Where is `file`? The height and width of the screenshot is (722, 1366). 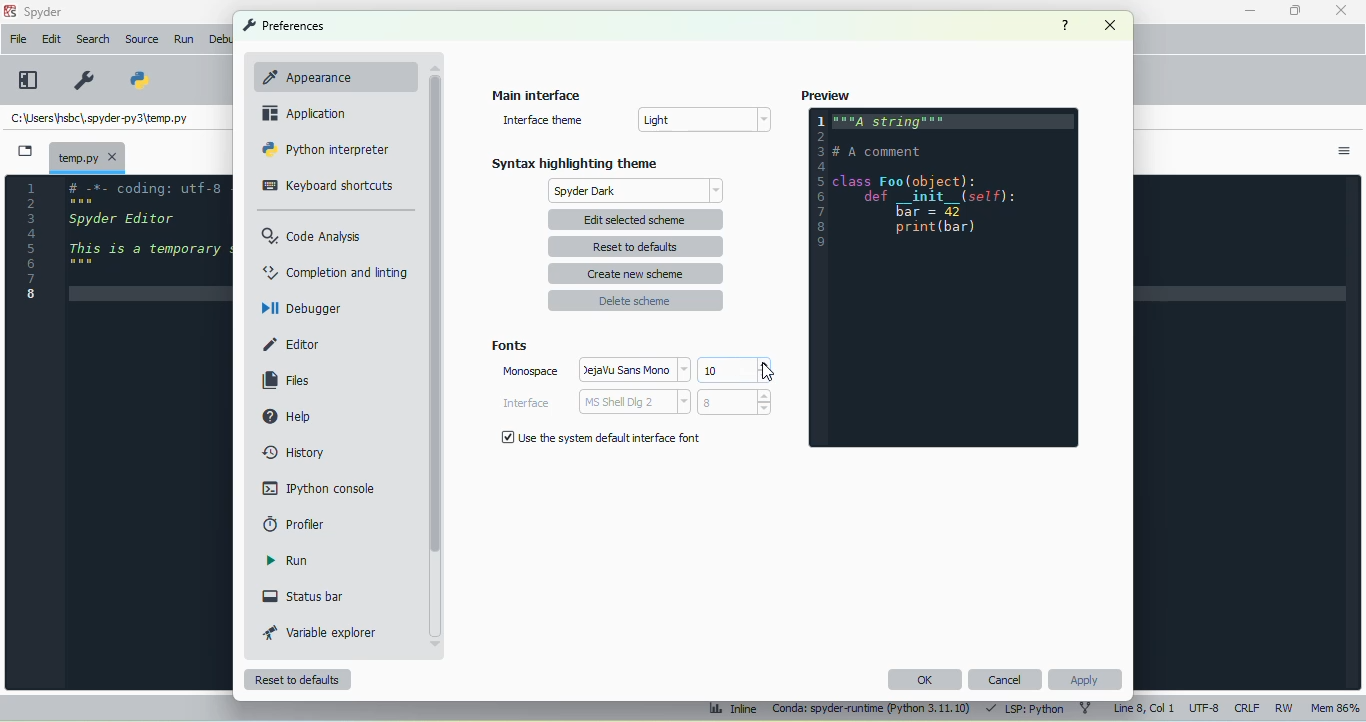
file is located at coordinates (18, 38).